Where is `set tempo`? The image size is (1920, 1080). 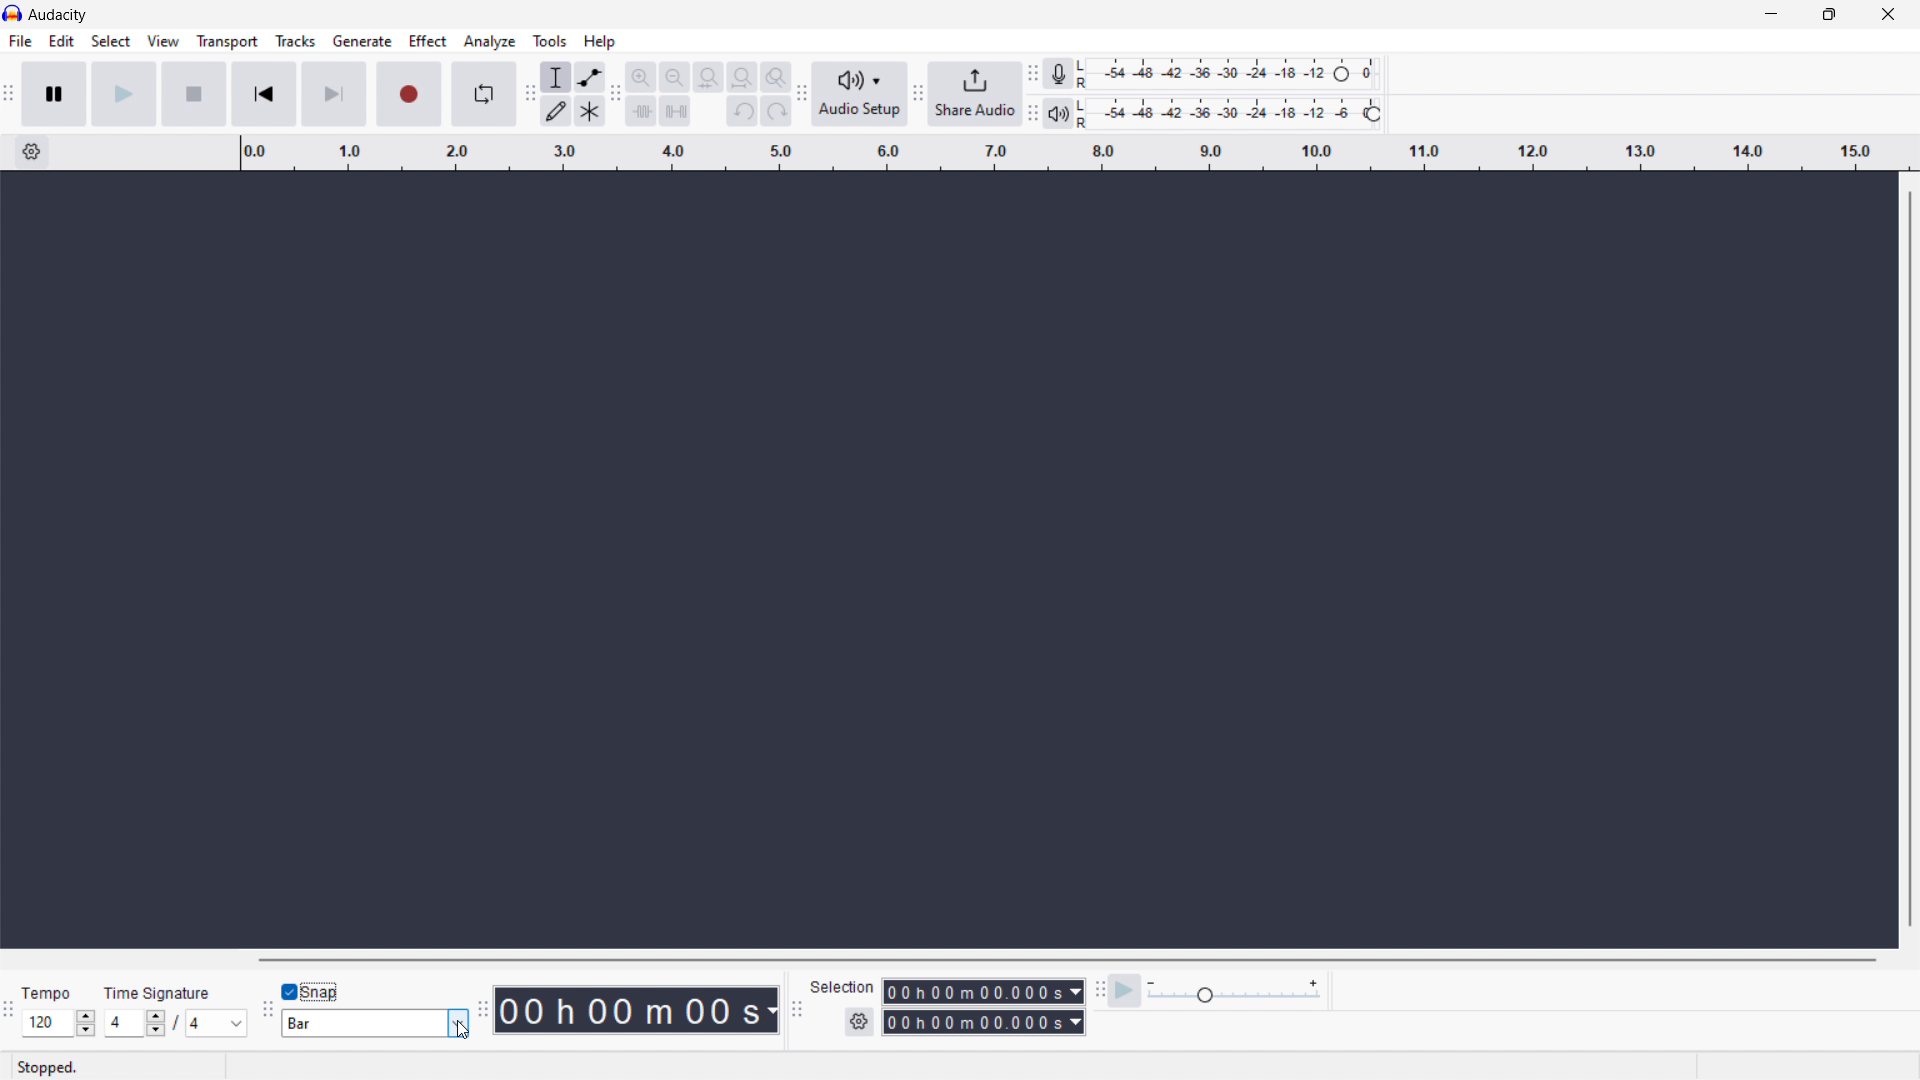 set tempo is located at coordinates (58, 1023).